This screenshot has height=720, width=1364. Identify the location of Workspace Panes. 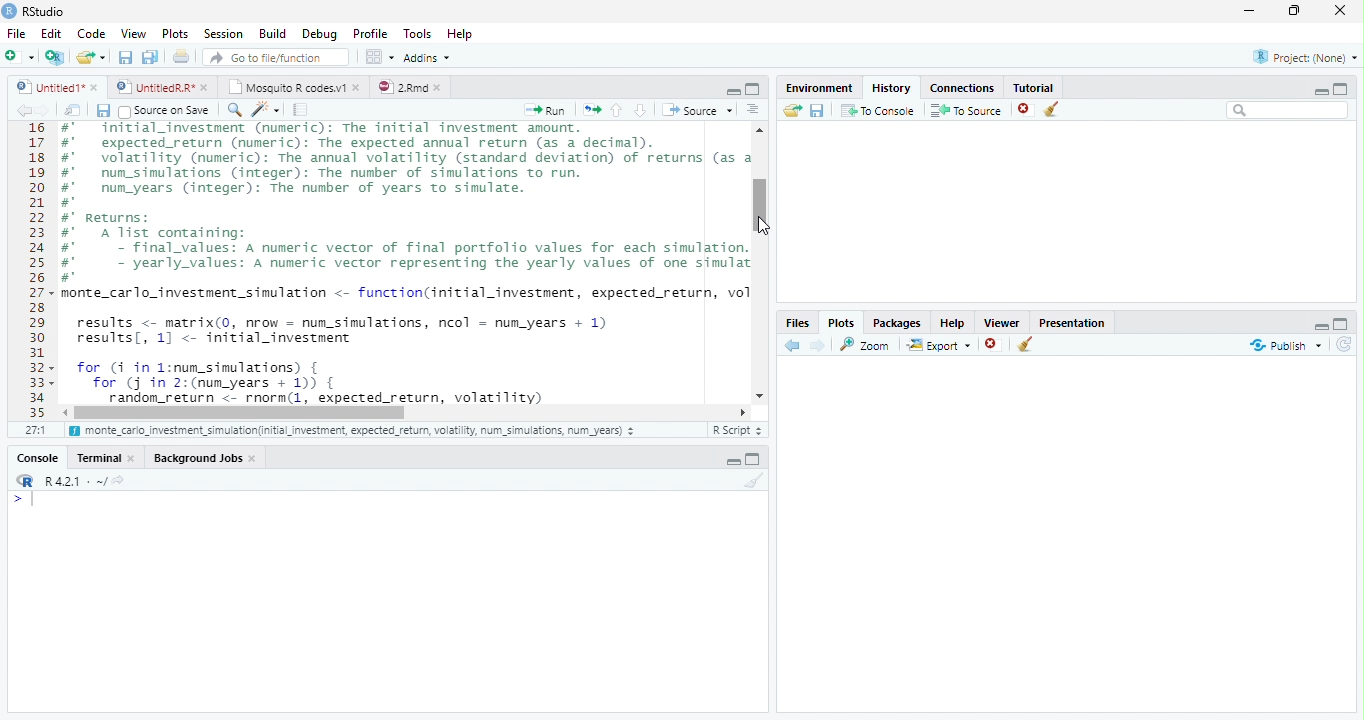
(379, 57).